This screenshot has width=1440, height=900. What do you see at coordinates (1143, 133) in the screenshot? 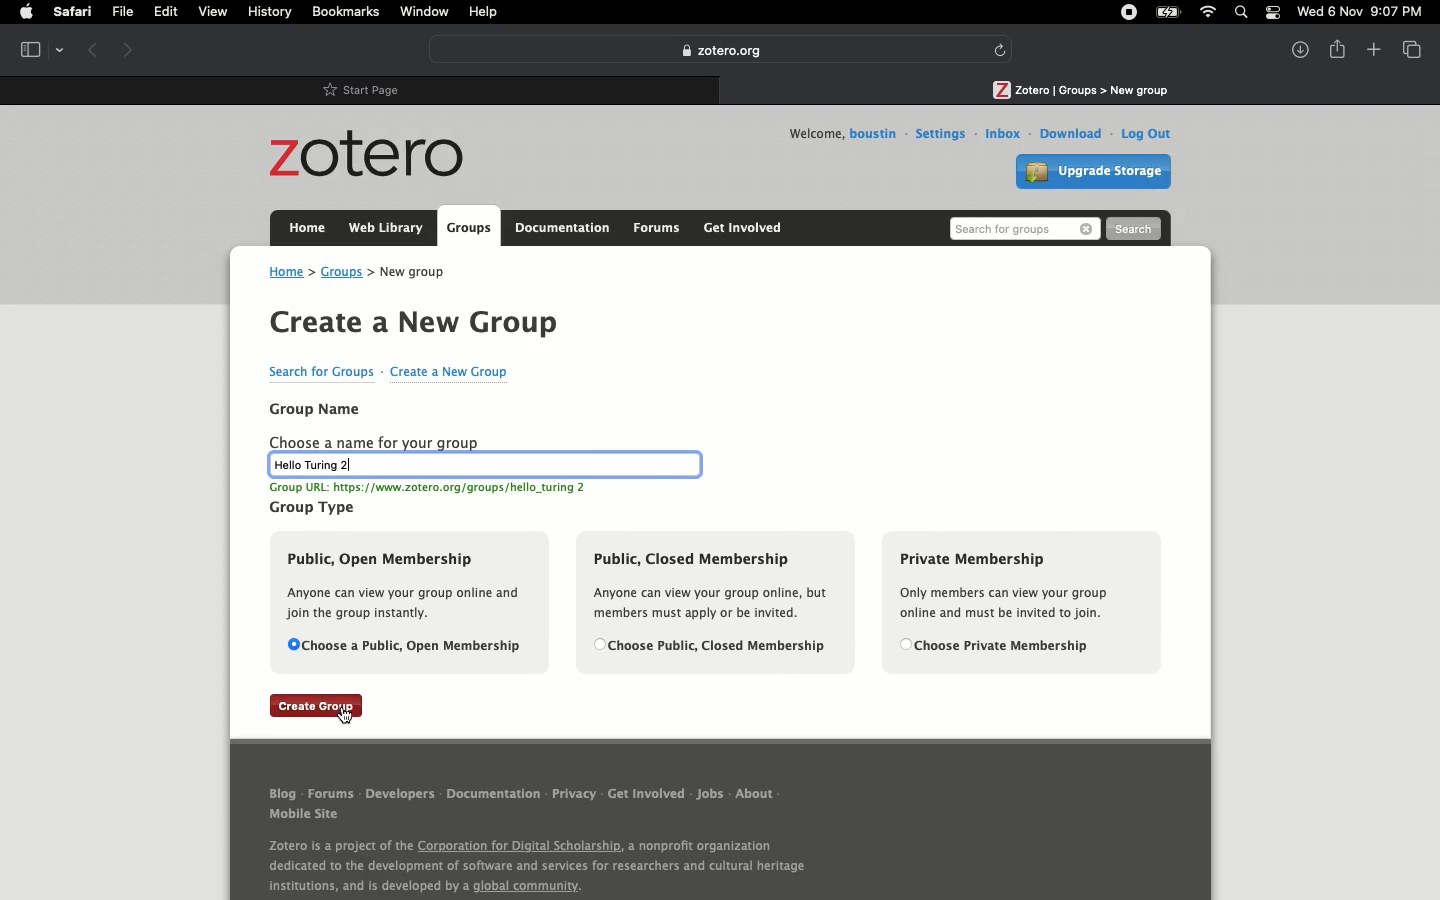
I see `Log out` at bounding box center [1143, 133].